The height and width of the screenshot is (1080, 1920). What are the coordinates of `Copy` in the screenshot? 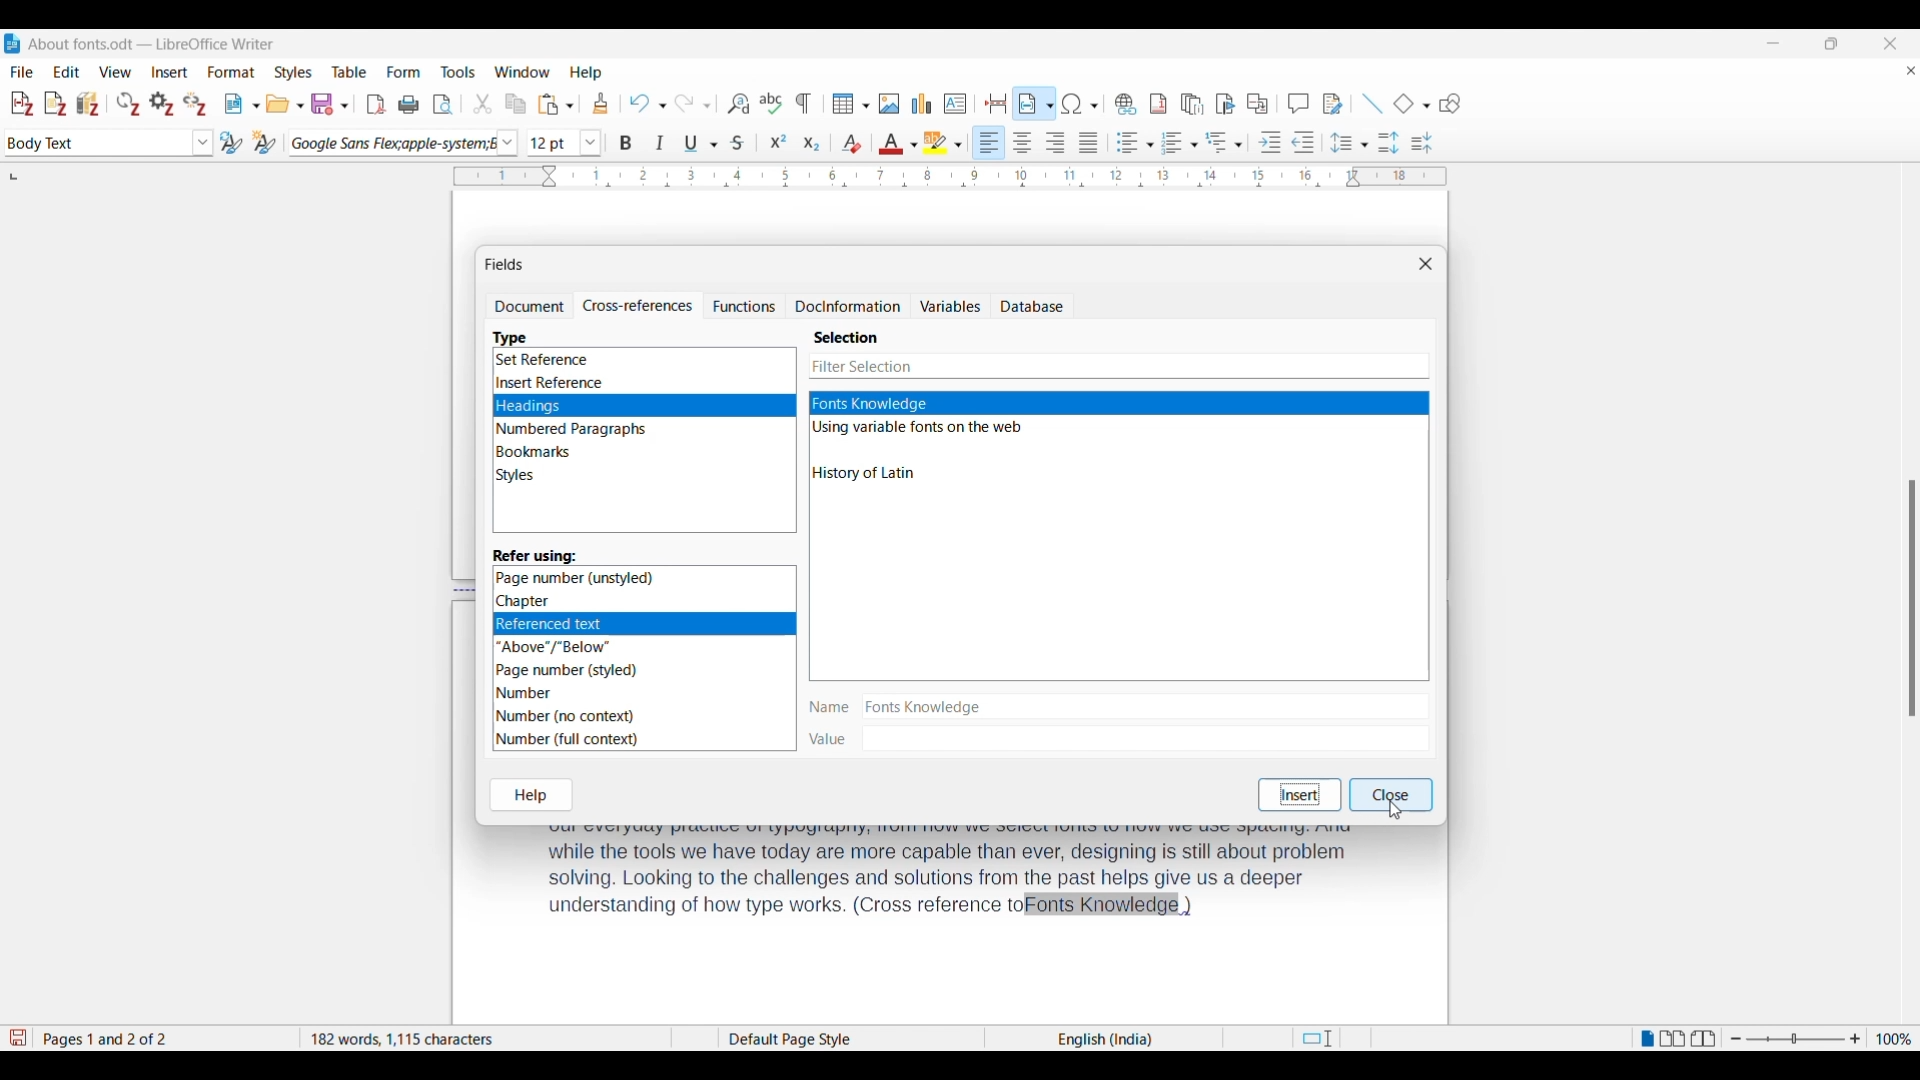 It's located at (516, 105).